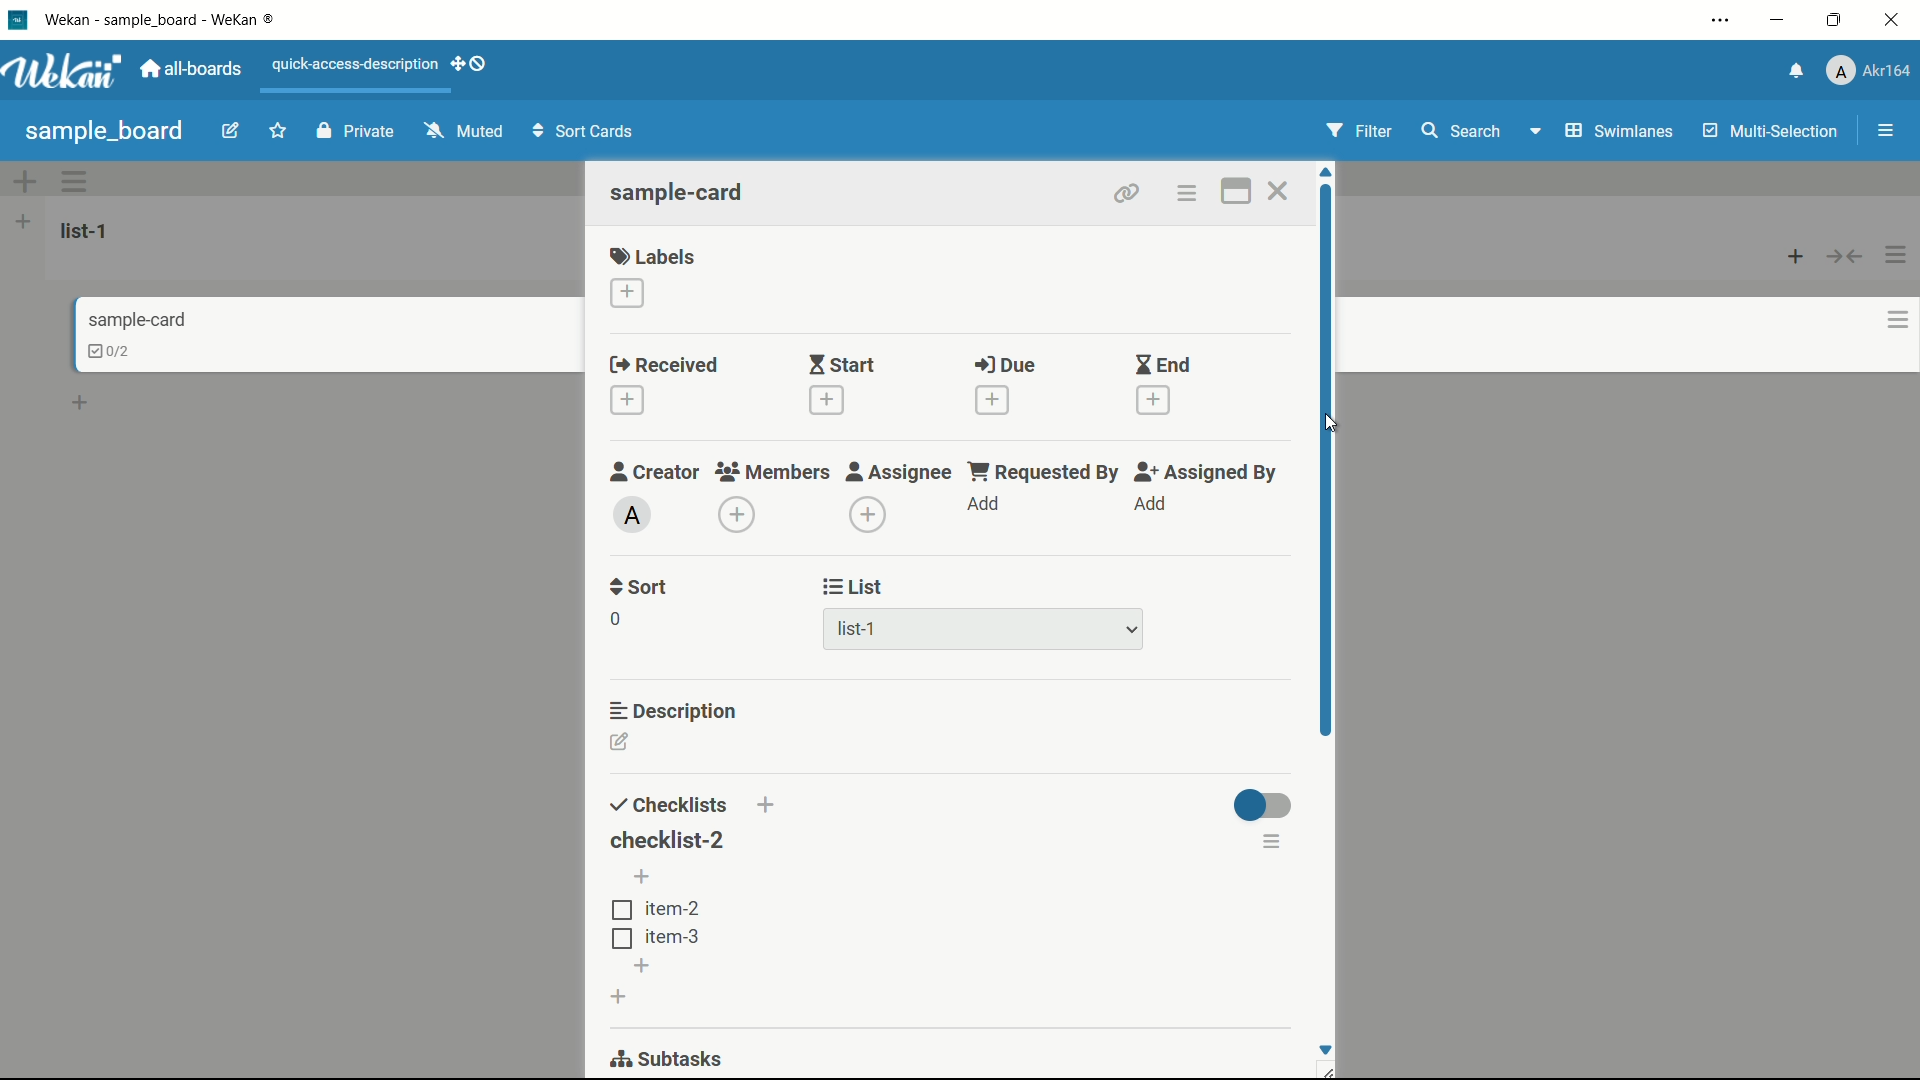 This screenshot has height=1080, width=1920. What do you see at coordinates (620, 744) in the screenshot?
I see `add description` at bounding box center [620, 744].